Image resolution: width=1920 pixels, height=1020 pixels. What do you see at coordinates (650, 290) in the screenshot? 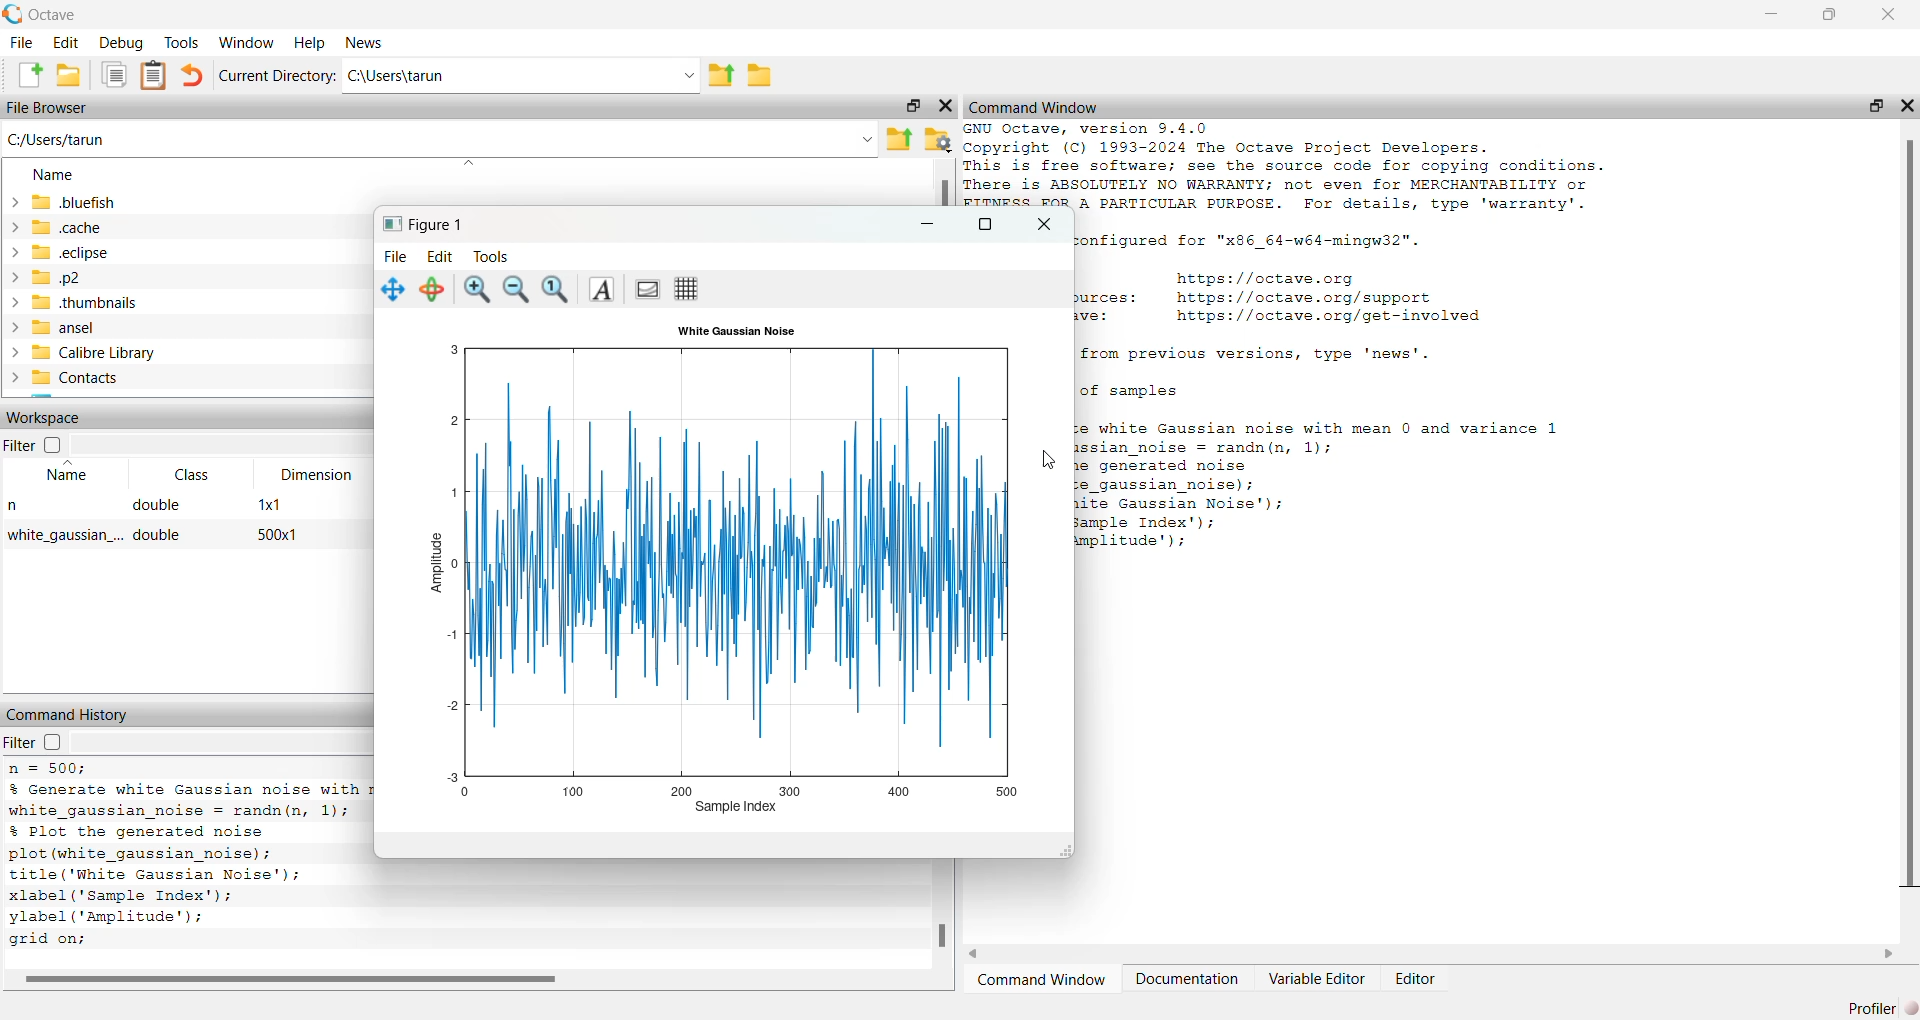
I see `Toggle current axes visibility` at bounding box center [650, 290].